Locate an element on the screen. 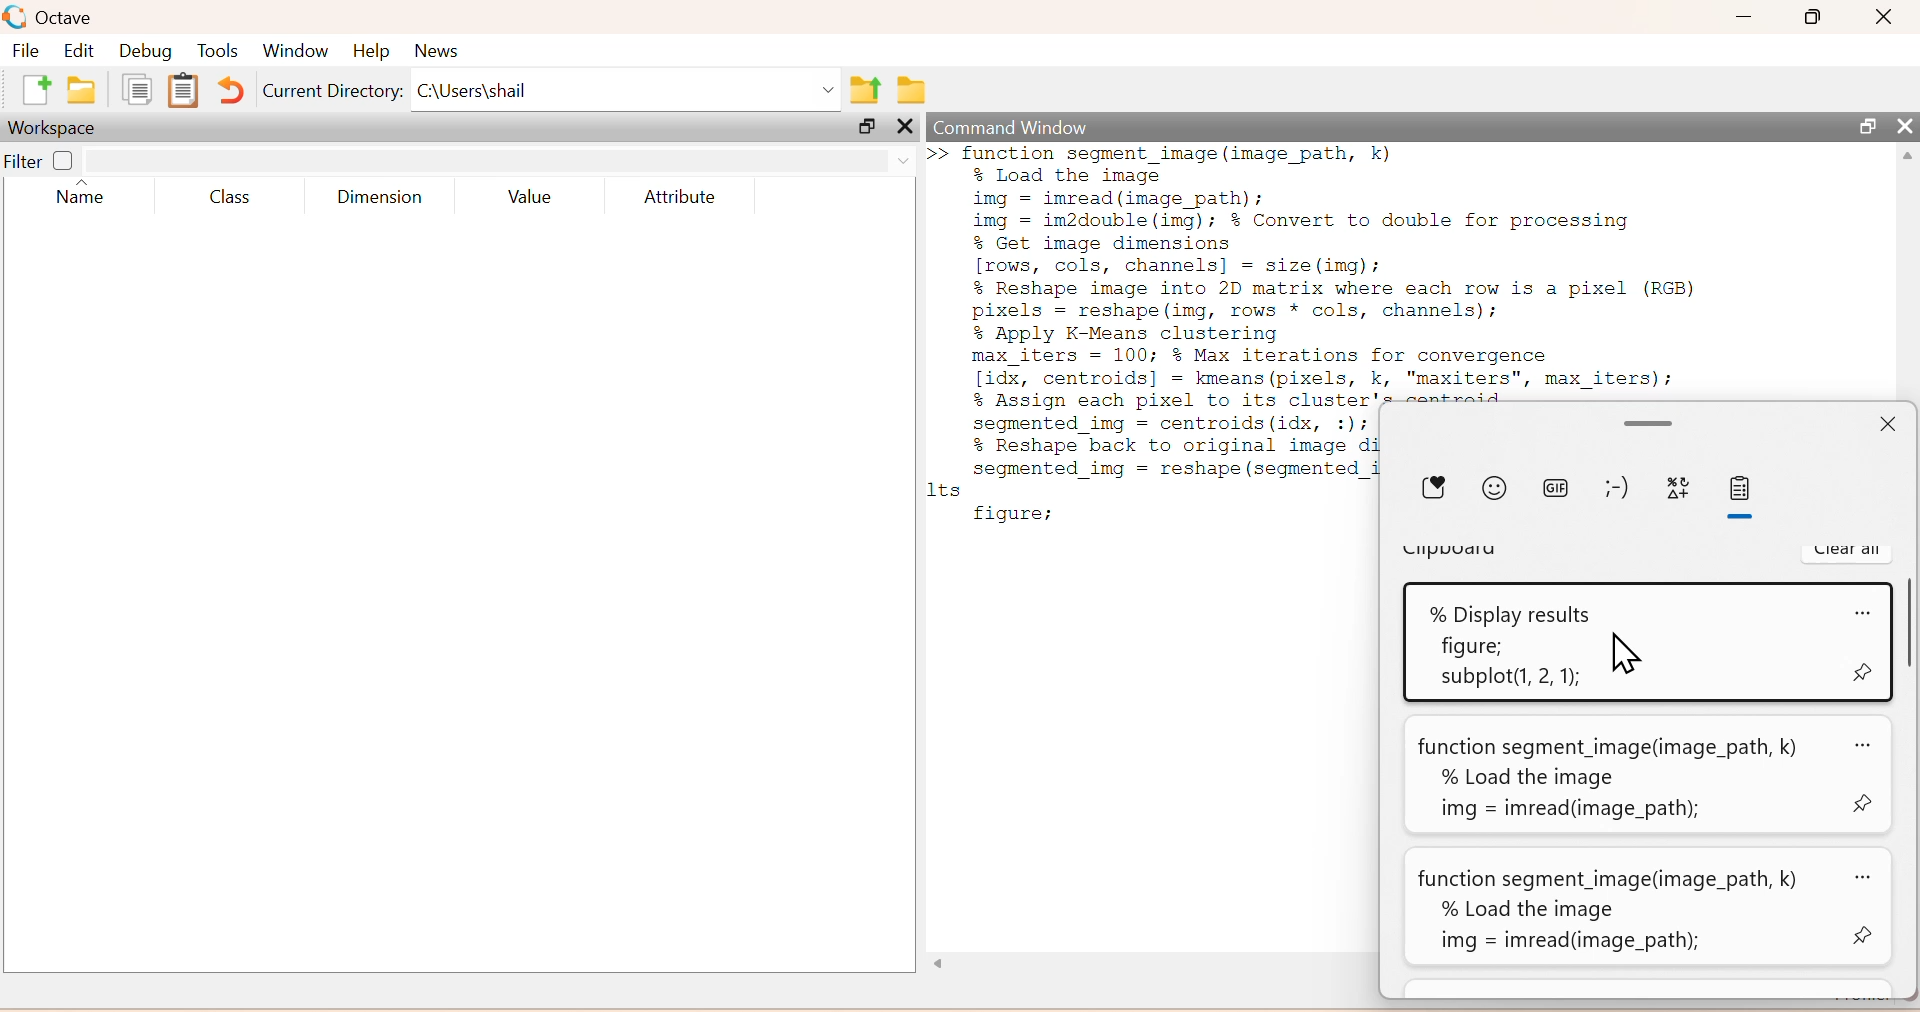  paste is located at coordinates (183, 90).